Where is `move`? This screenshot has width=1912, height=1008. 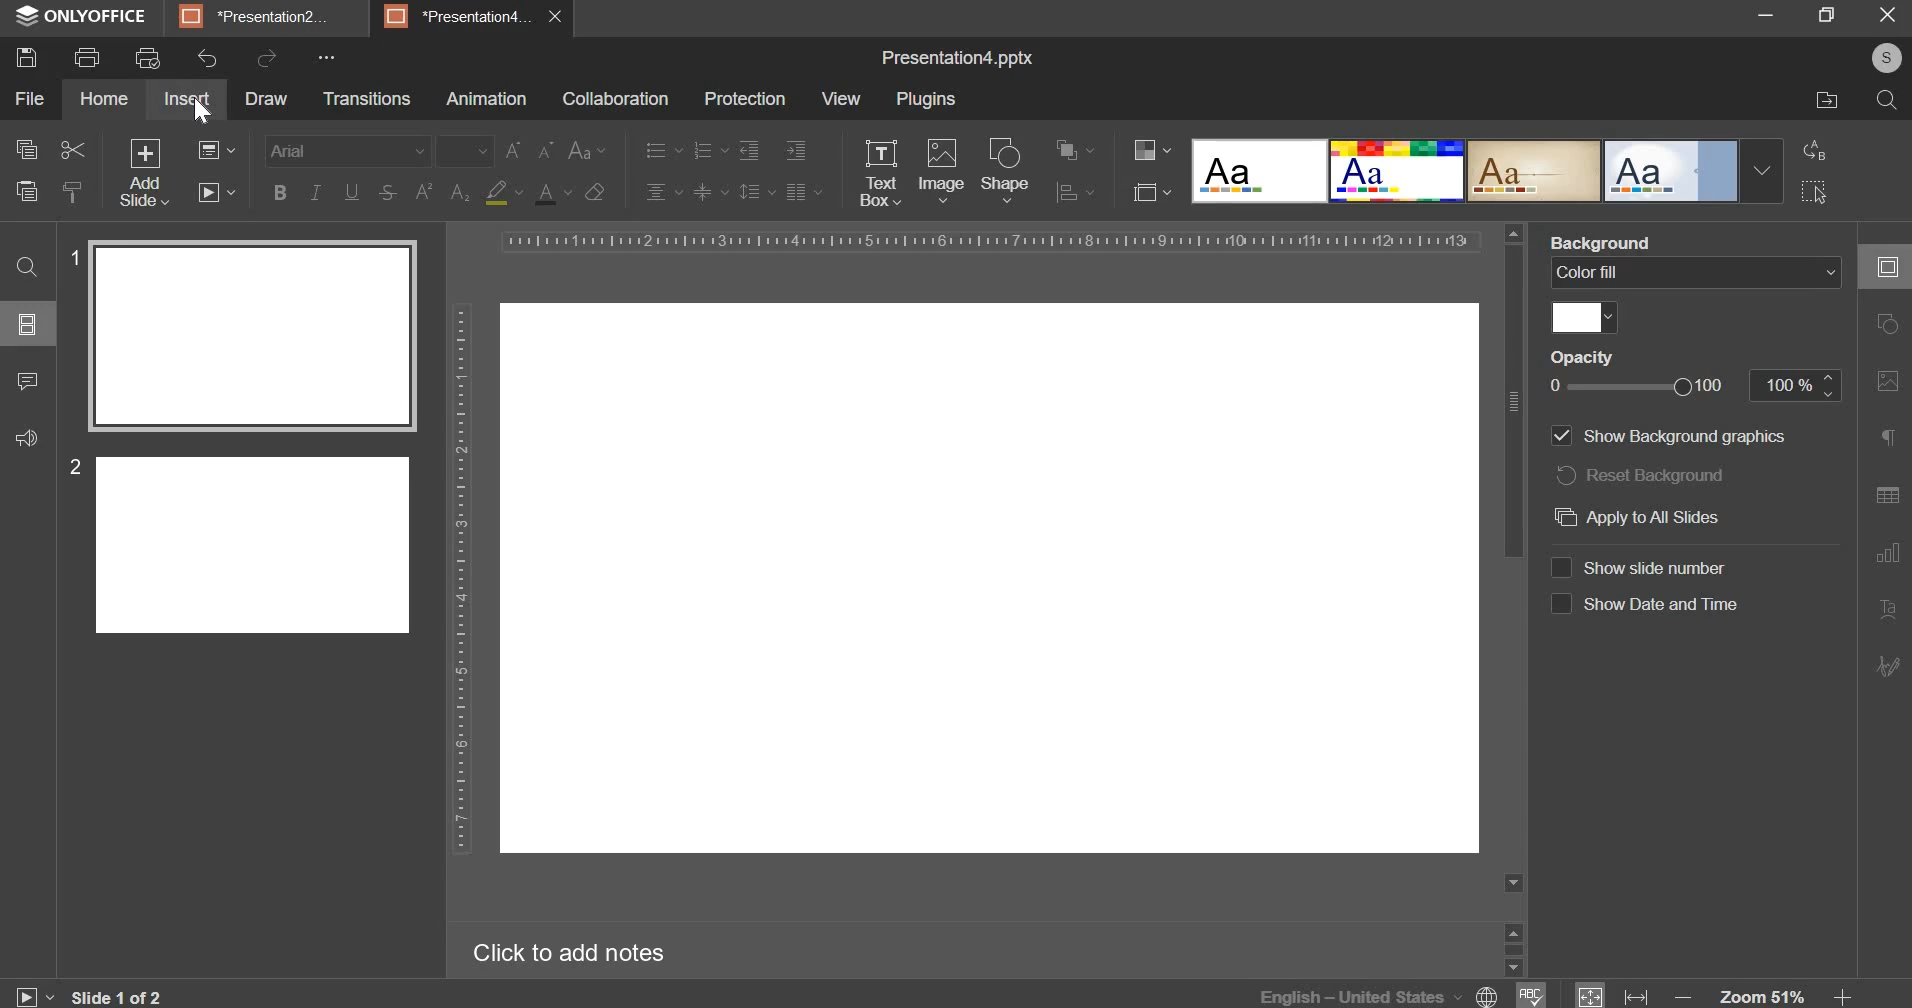
move is located at coordinates (1822, 102).